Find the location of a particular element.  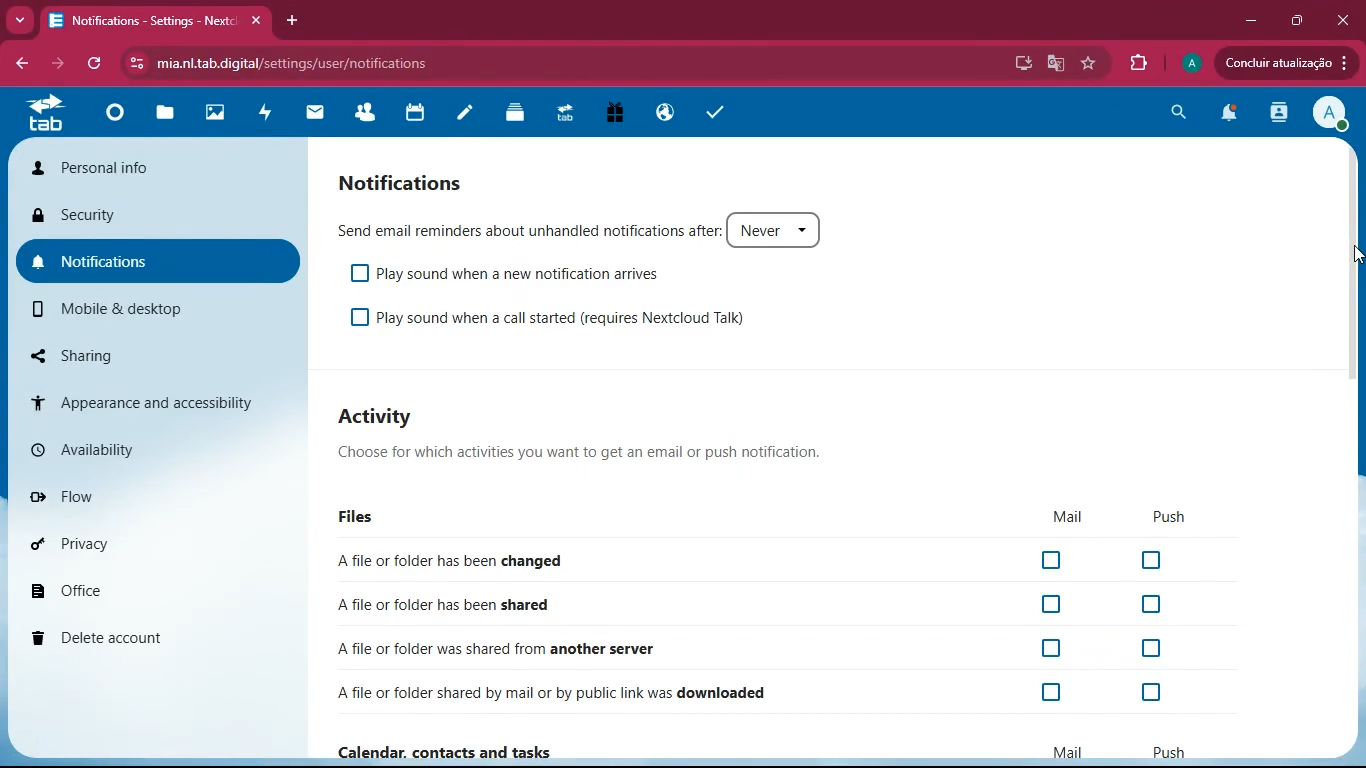

office is located at coordinates (131, 590).